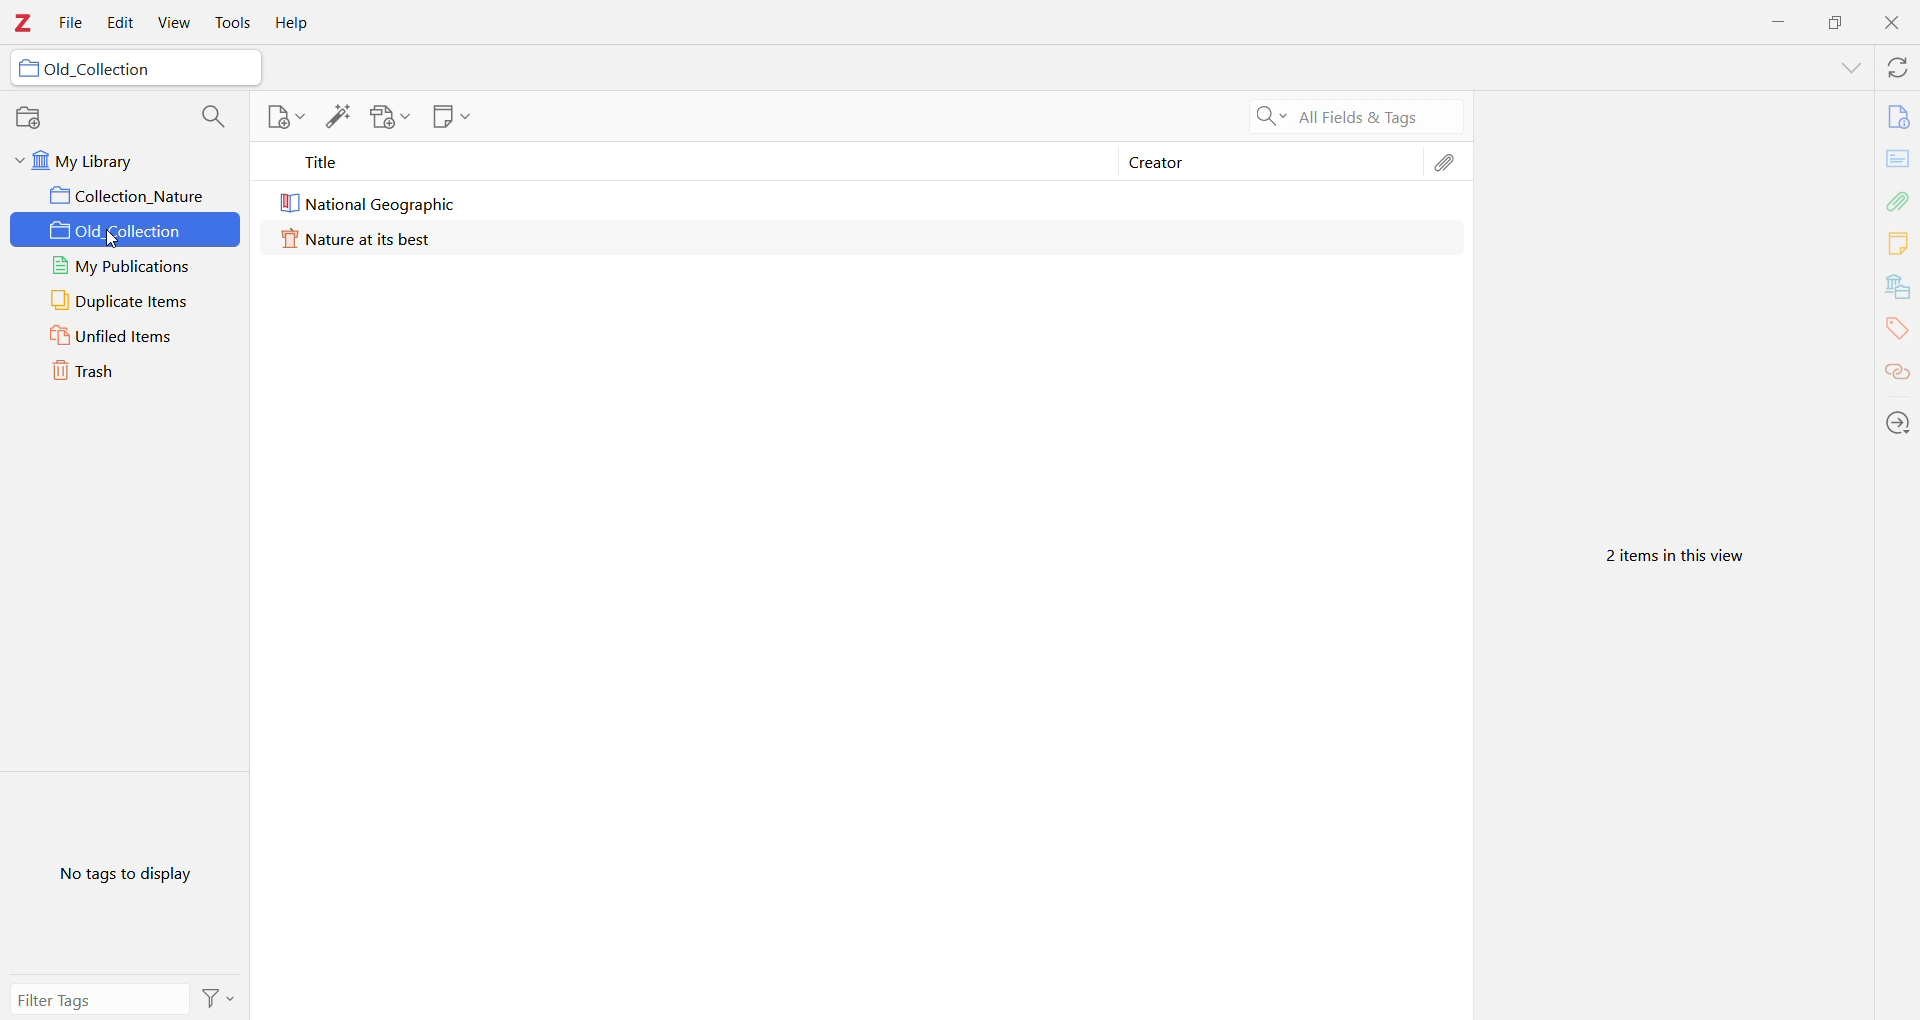  I want to click on cursor, so click(116, 240).